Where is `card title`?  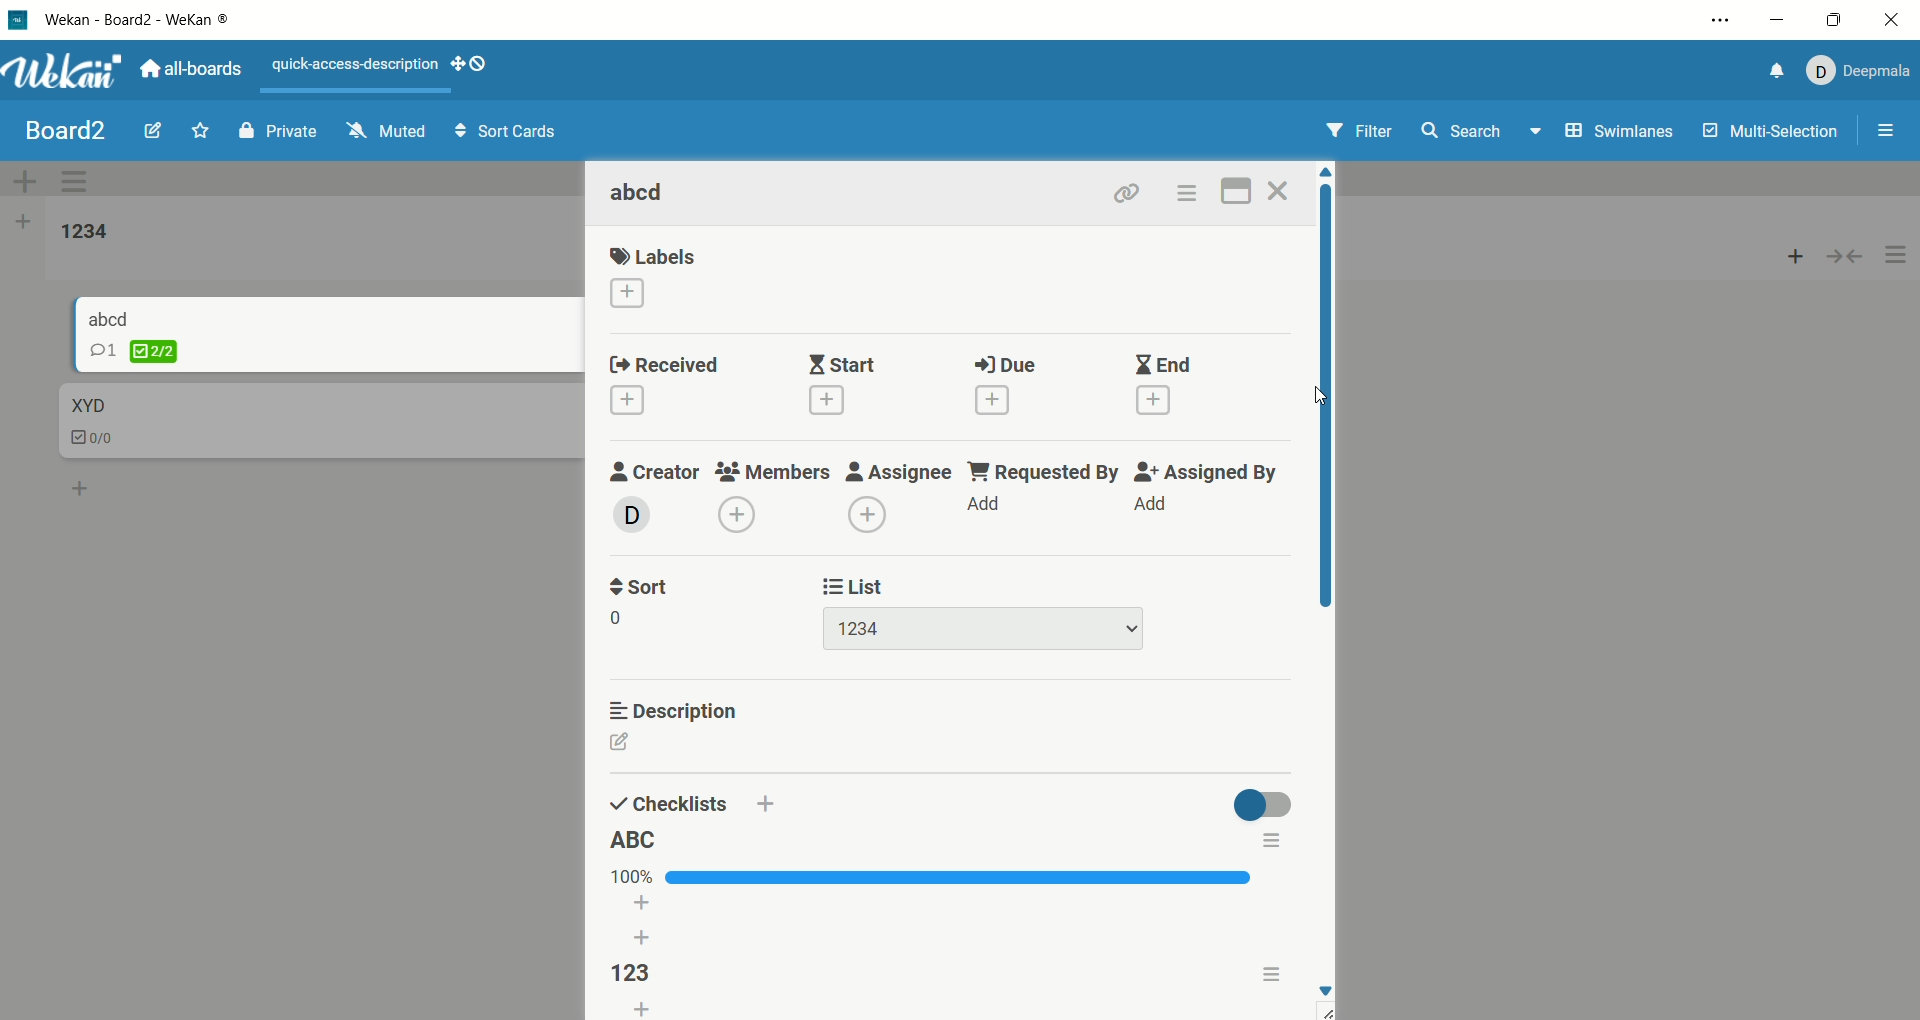 card title is located at coordinates (640, 194).